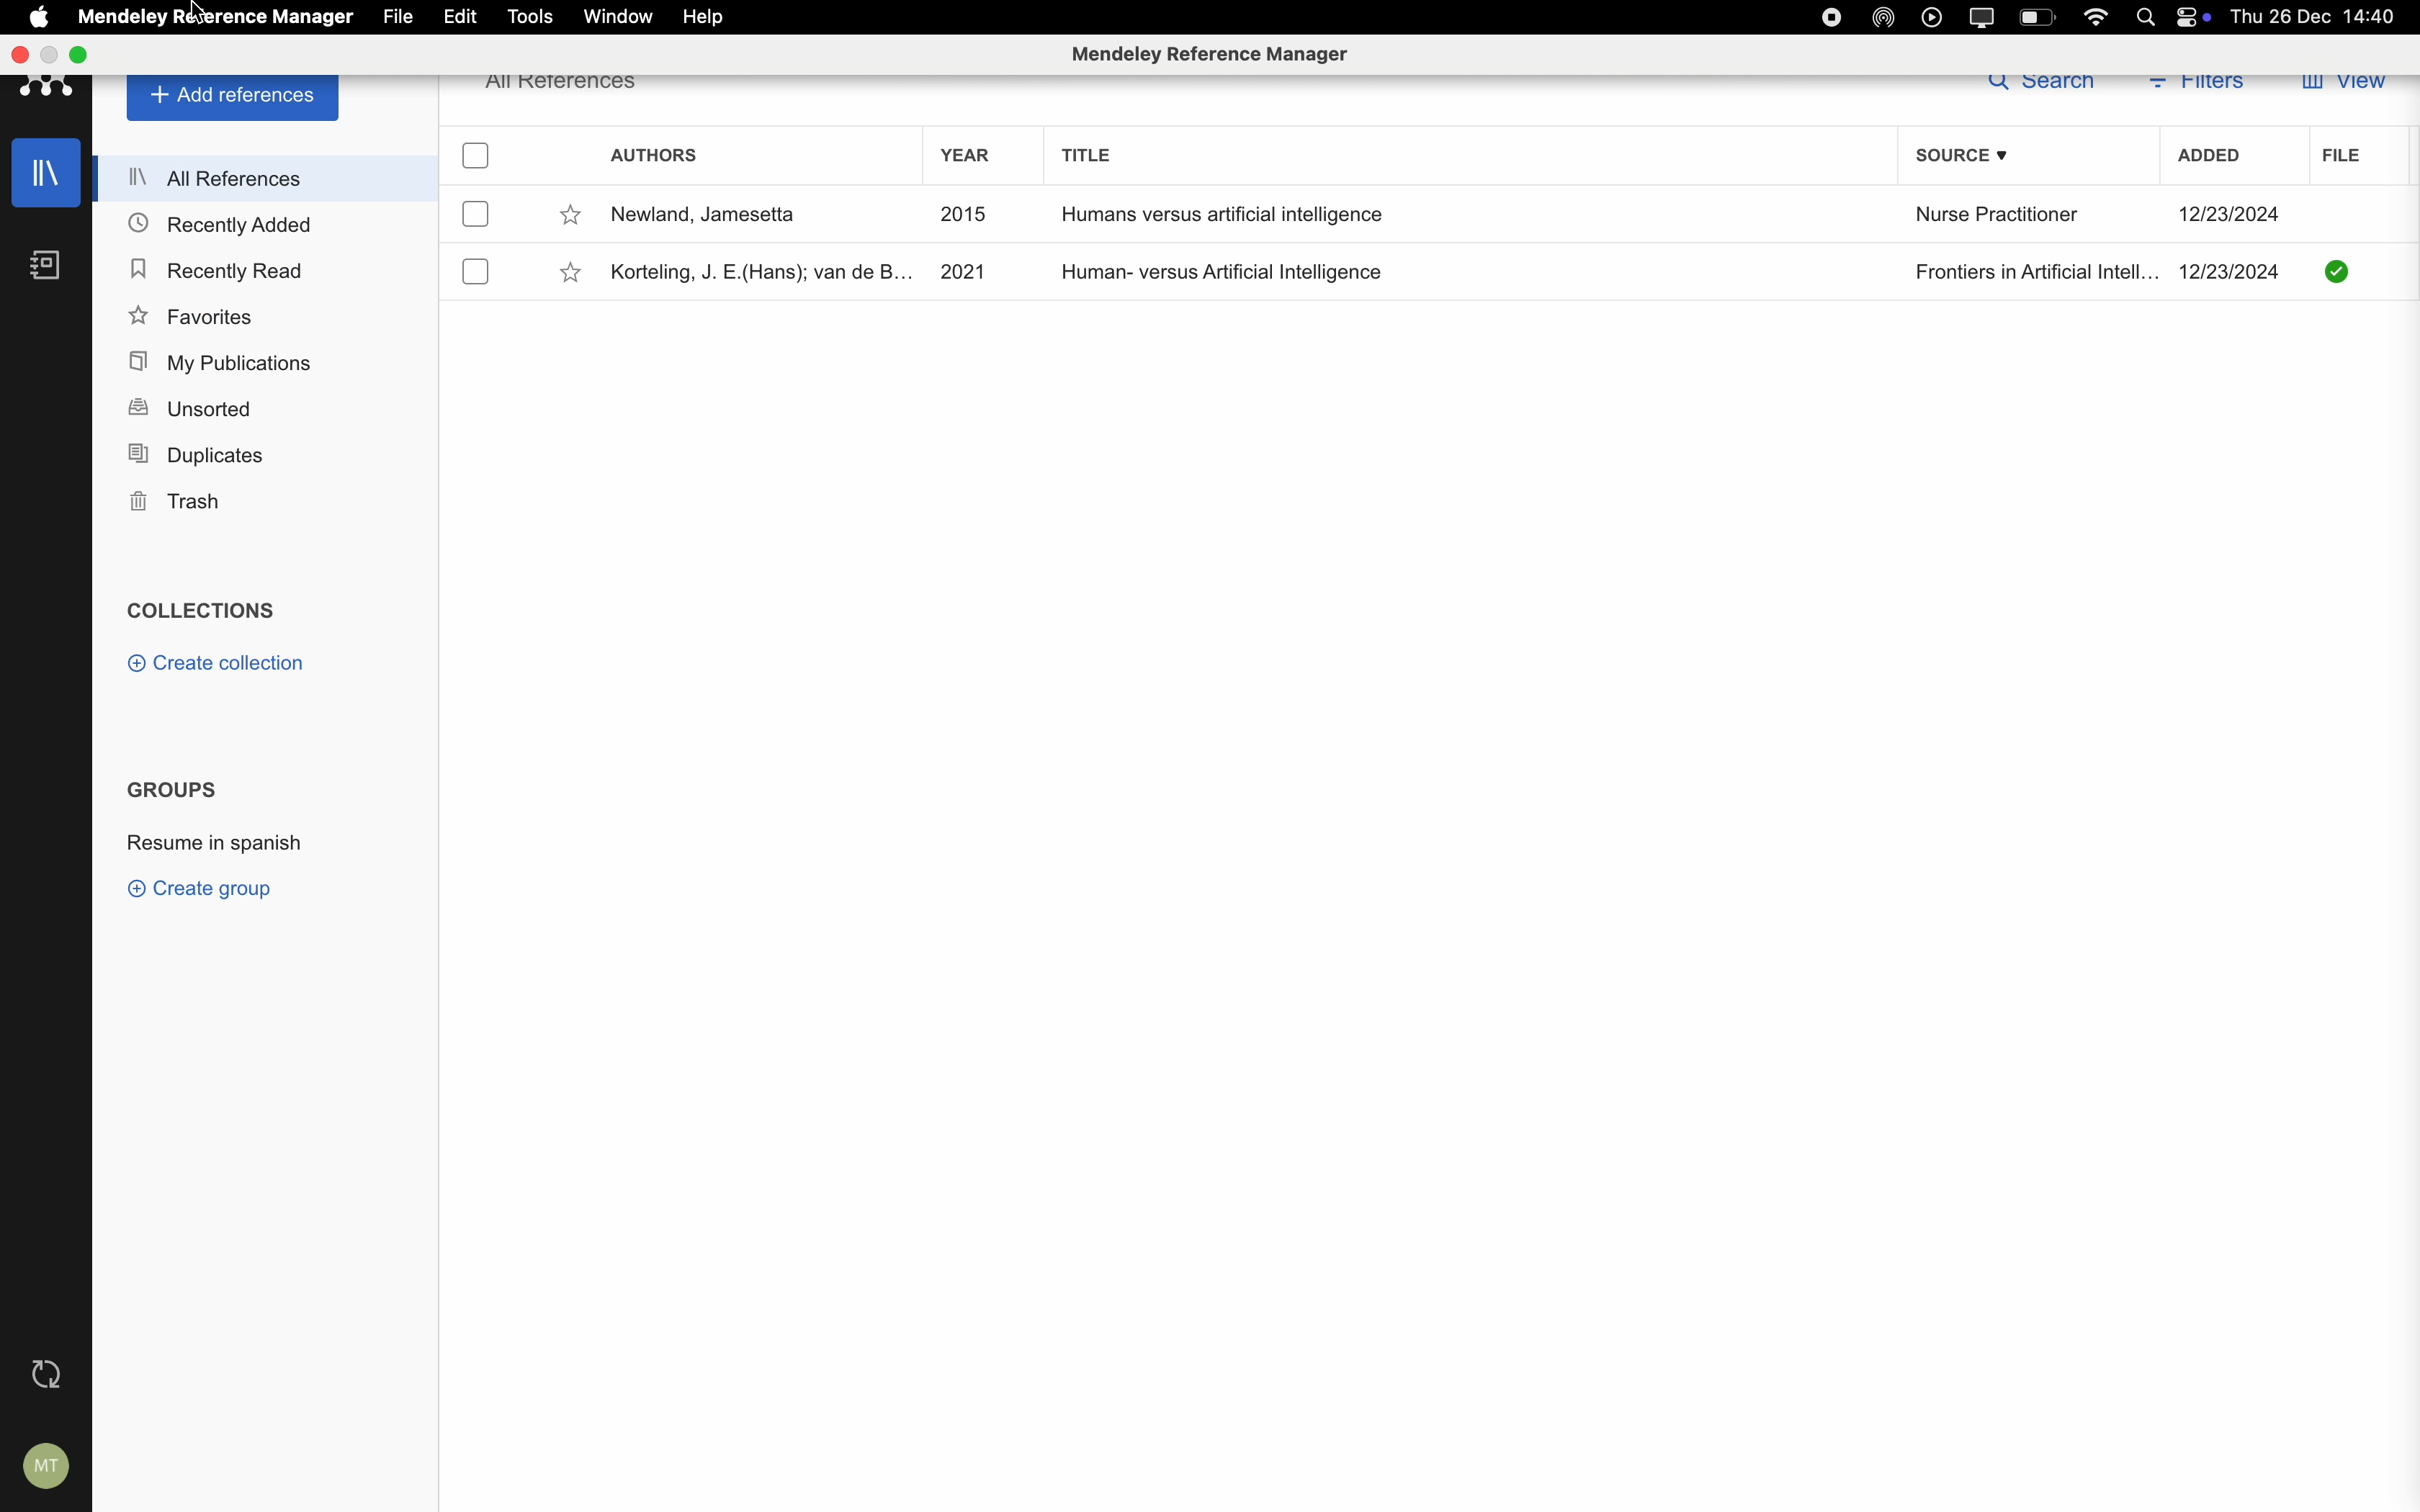 The height and width of the screenshot is (1512, 2420). Describe the element at coordinates (2320, 16) in the screenshot. I see `date and hour` at that location.